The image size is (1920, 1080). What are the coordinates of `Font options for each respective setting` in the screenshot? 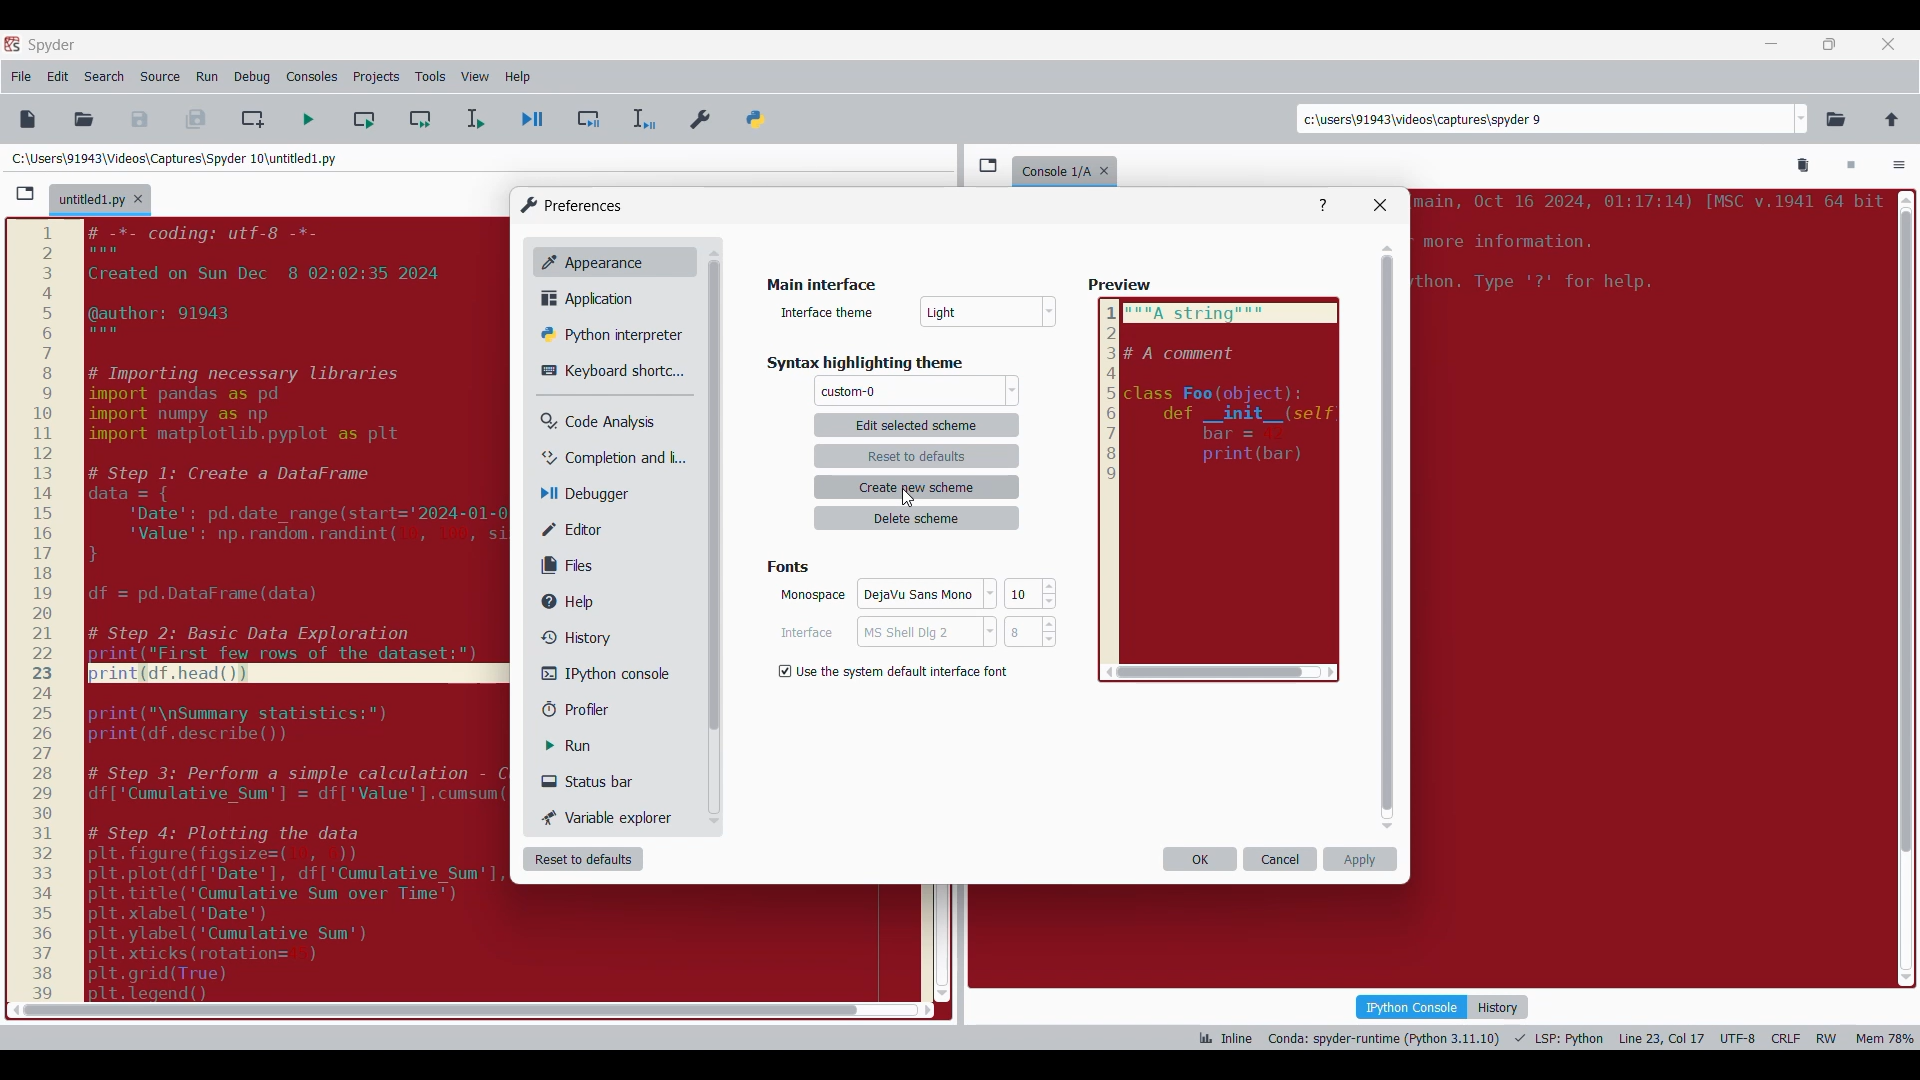 It's located at (927, 612).